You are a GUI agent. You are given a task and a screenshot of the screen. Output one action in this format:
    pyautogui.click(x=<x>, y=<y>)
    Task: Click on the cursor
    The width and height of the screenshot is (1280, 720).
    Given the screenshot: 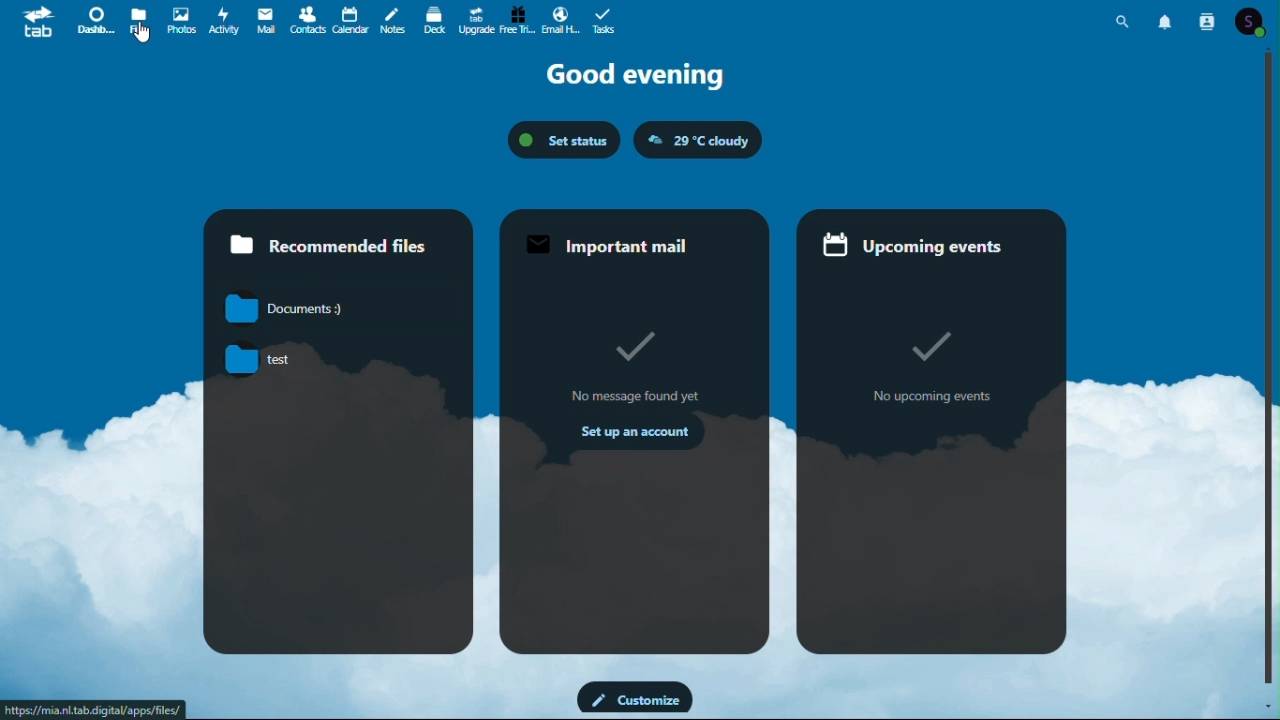 What is the action you would take?
    pyautogui.click(x=144, y=32)
    